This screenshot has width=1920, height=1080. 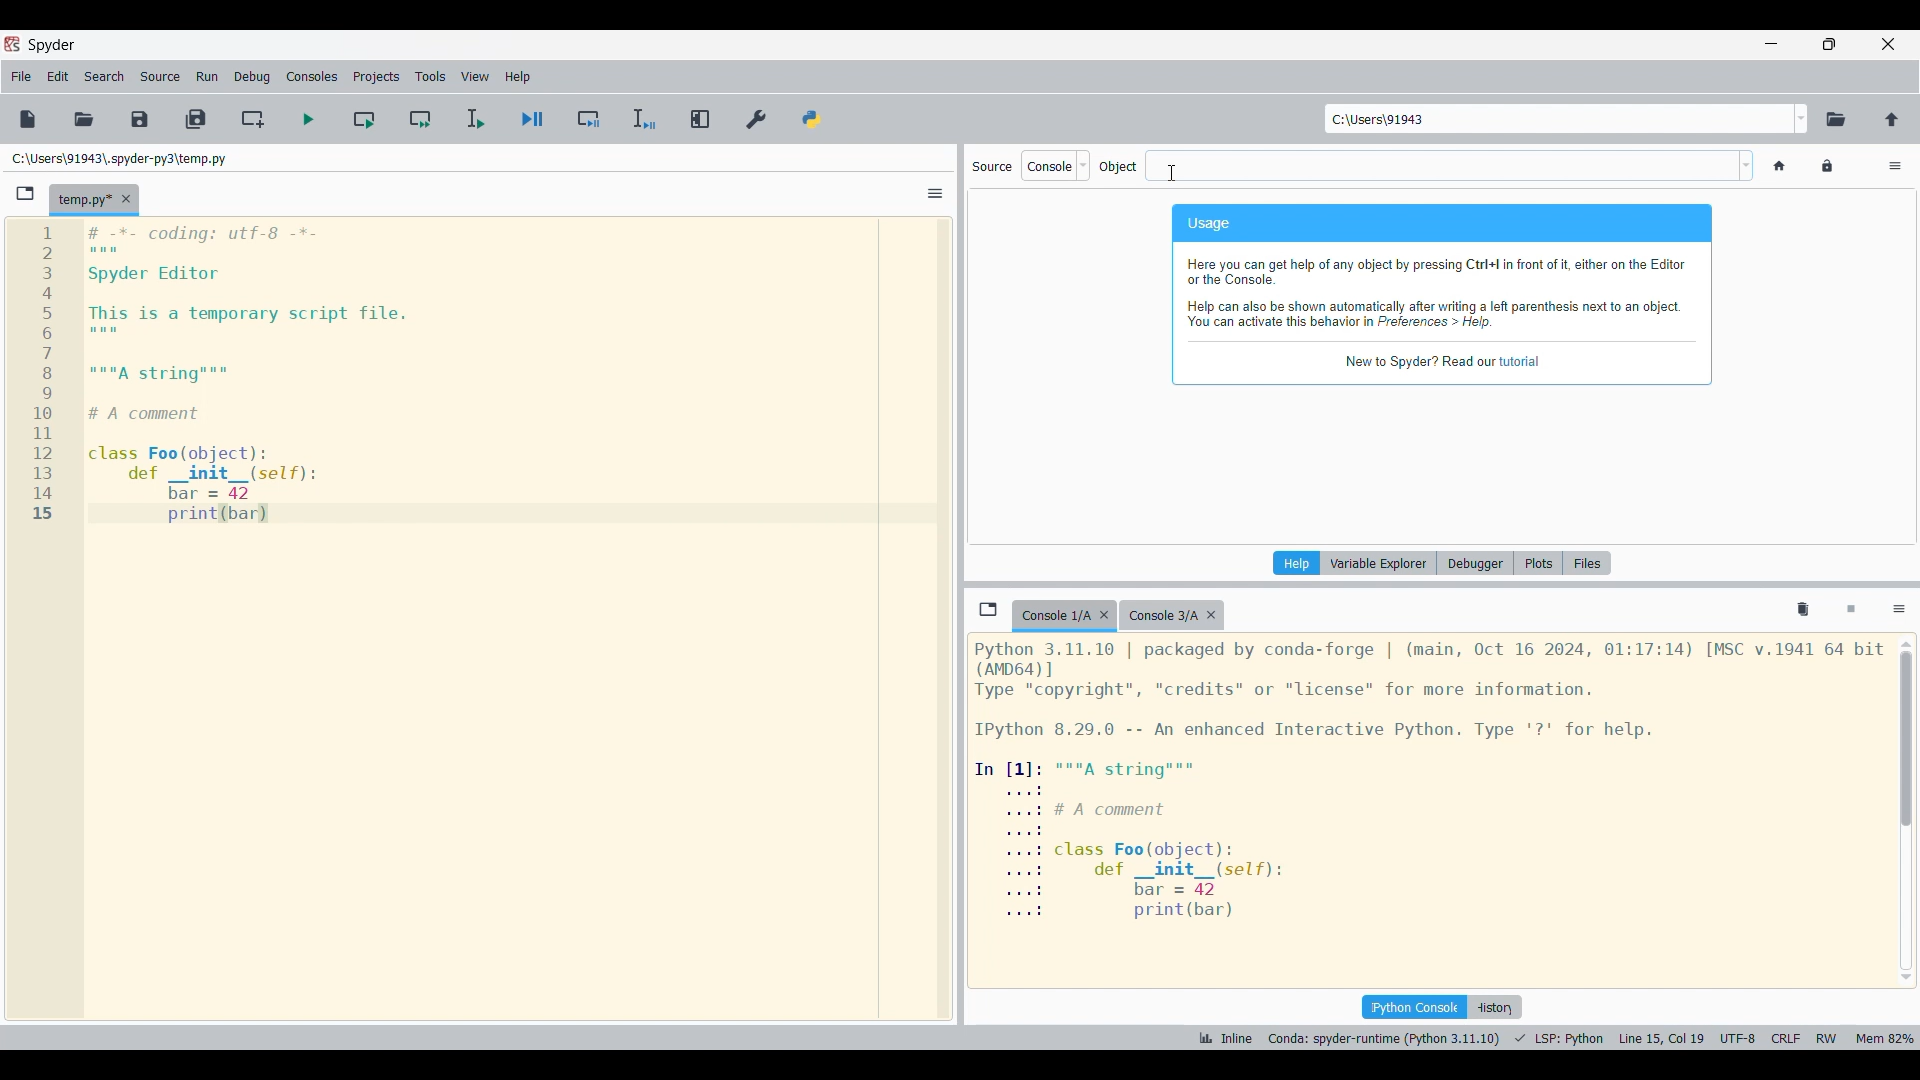 What do you see at coordinates (1888, 1035) in the screenshot?
I see `mem 82%` at bounding box center [1888, 1035].